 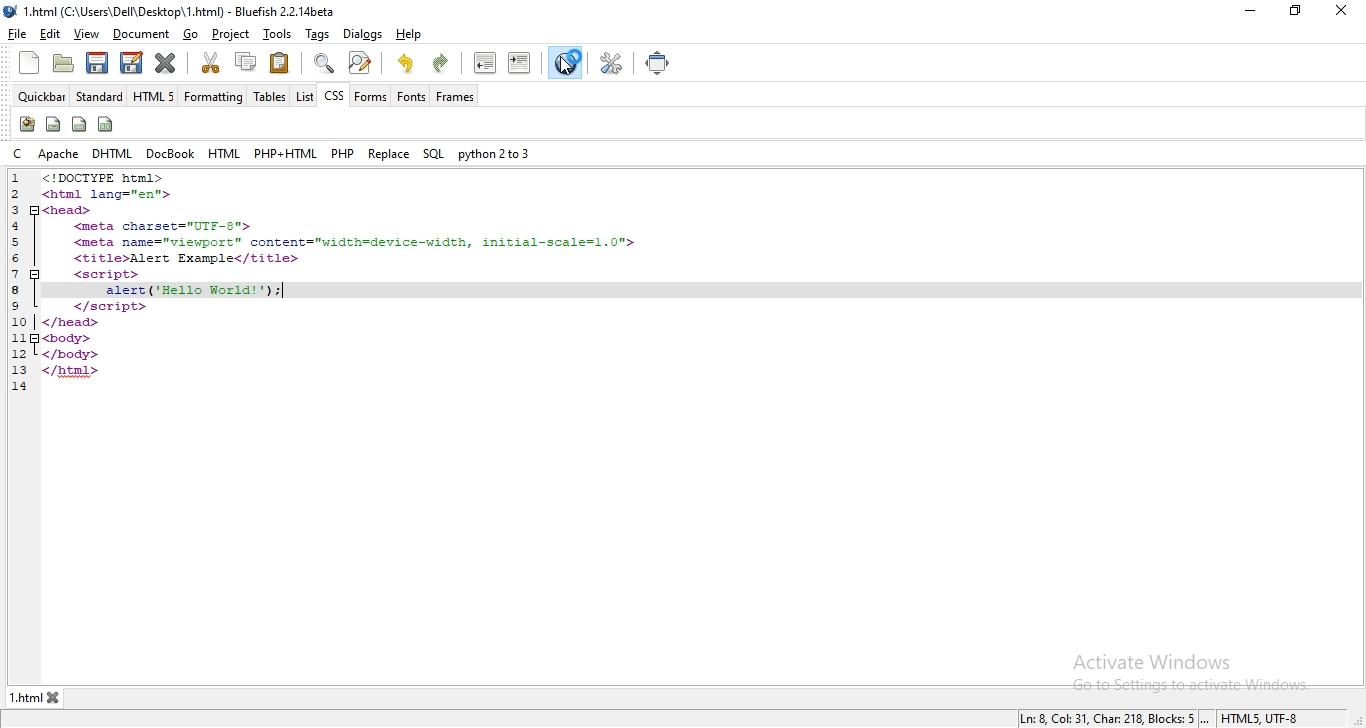 What do you see at coordinates (166, 227) in the screenshot?
I see `<meta charset="UTF-8">` at bounding box center [166, 227].